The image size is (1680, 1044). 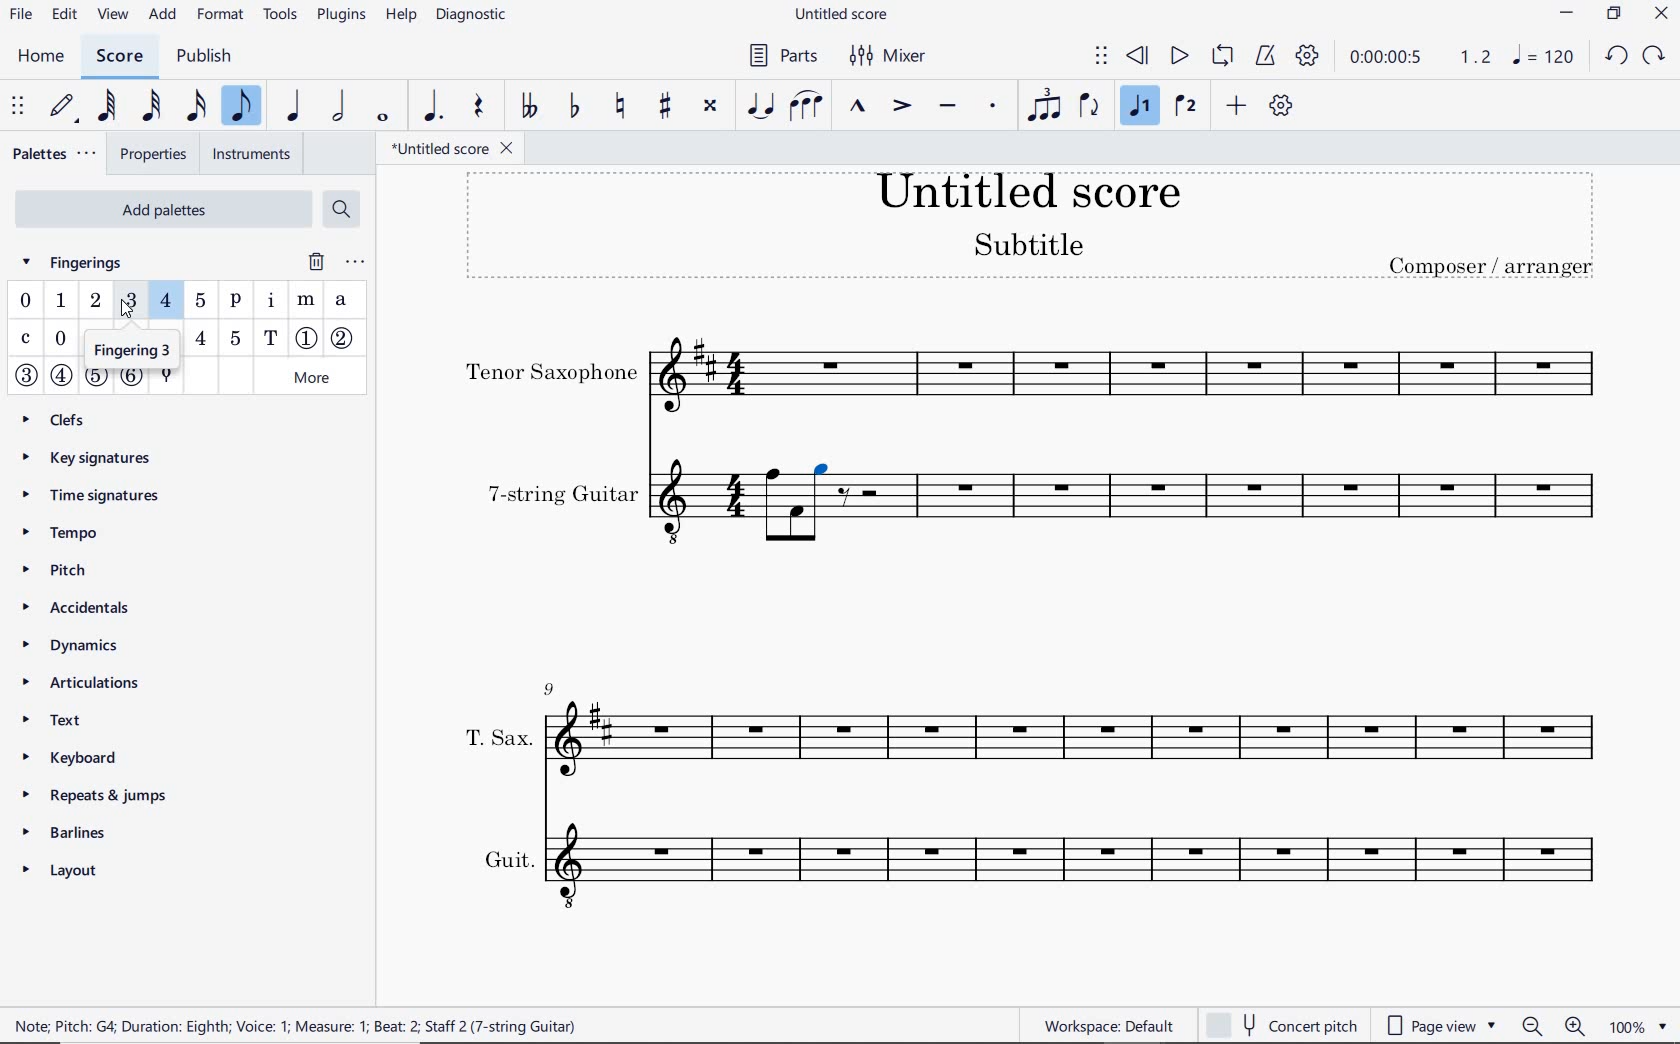 I want to click on delete, so click(x=315, y=262).